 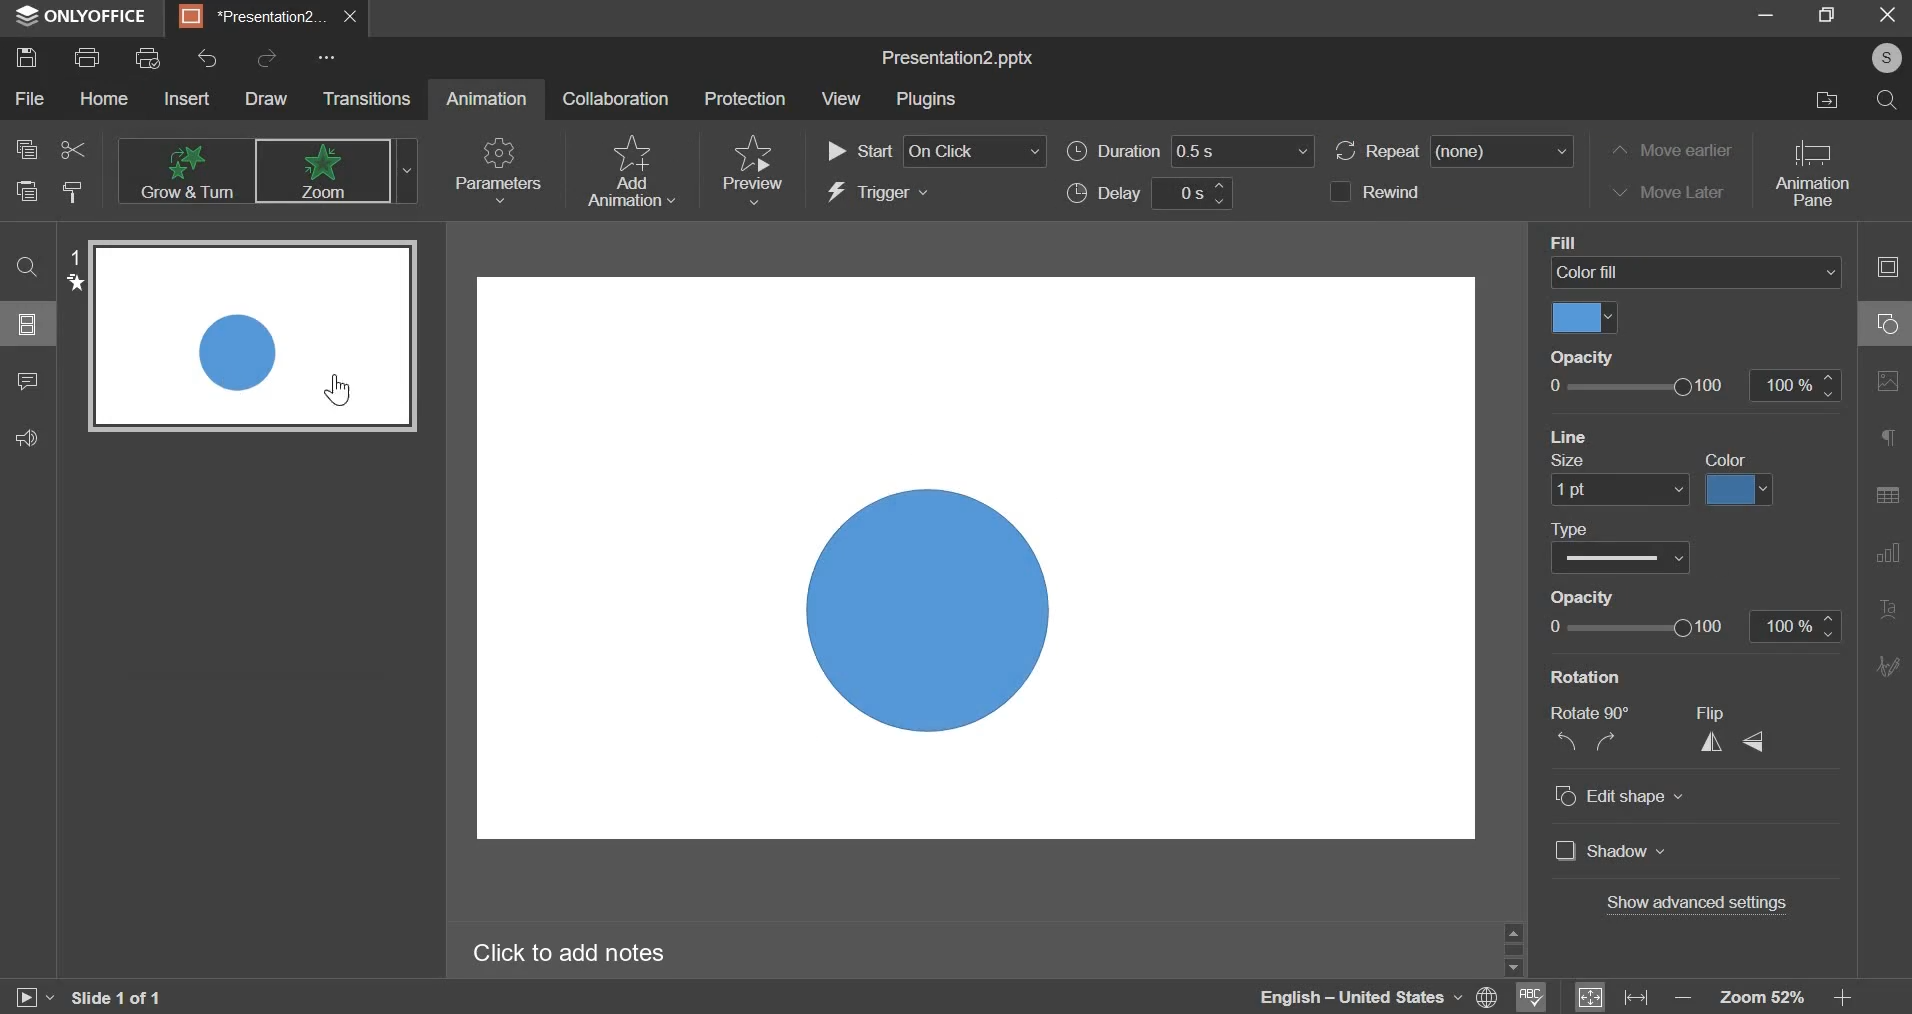 I want to click on start, so click(x=936, y=149).